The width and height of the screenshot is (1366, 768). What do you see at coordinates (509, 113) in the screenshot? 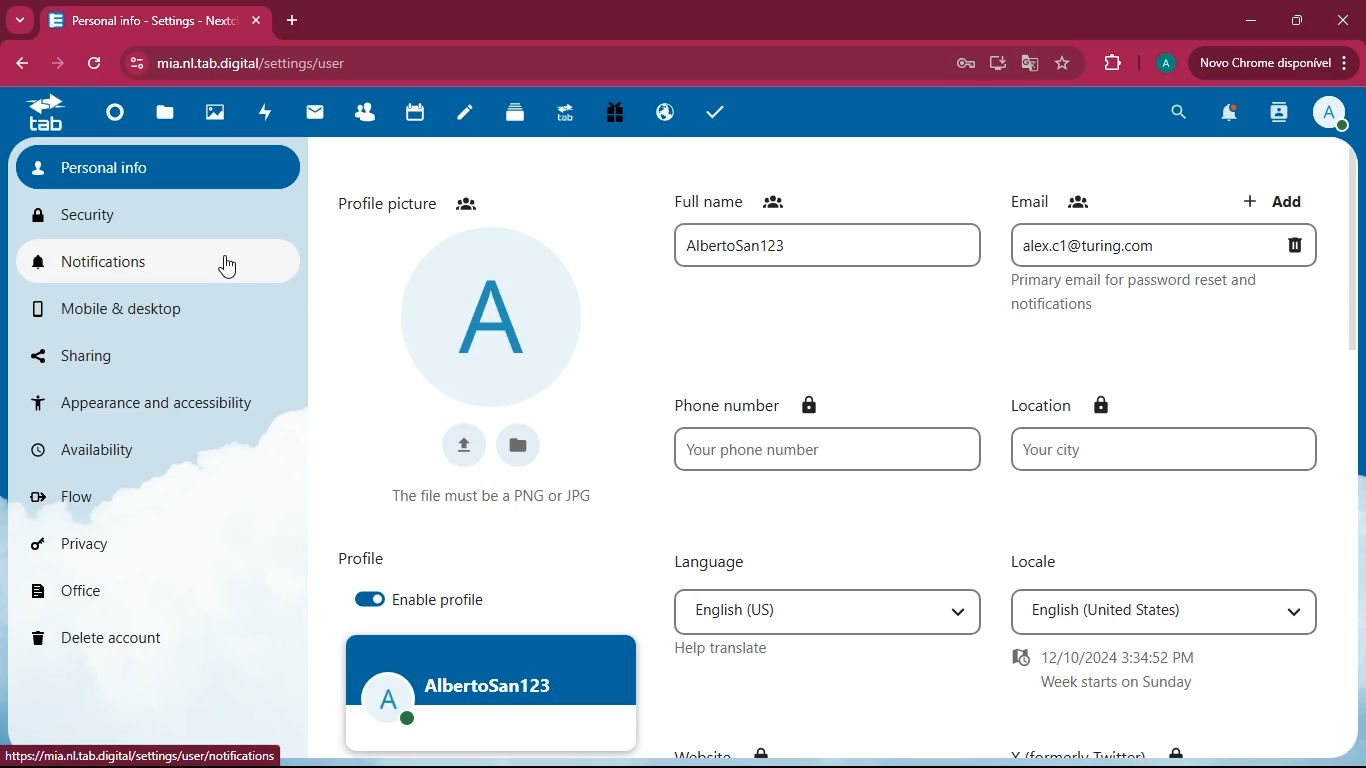
I see `layers` at bounding box center [509, 113].